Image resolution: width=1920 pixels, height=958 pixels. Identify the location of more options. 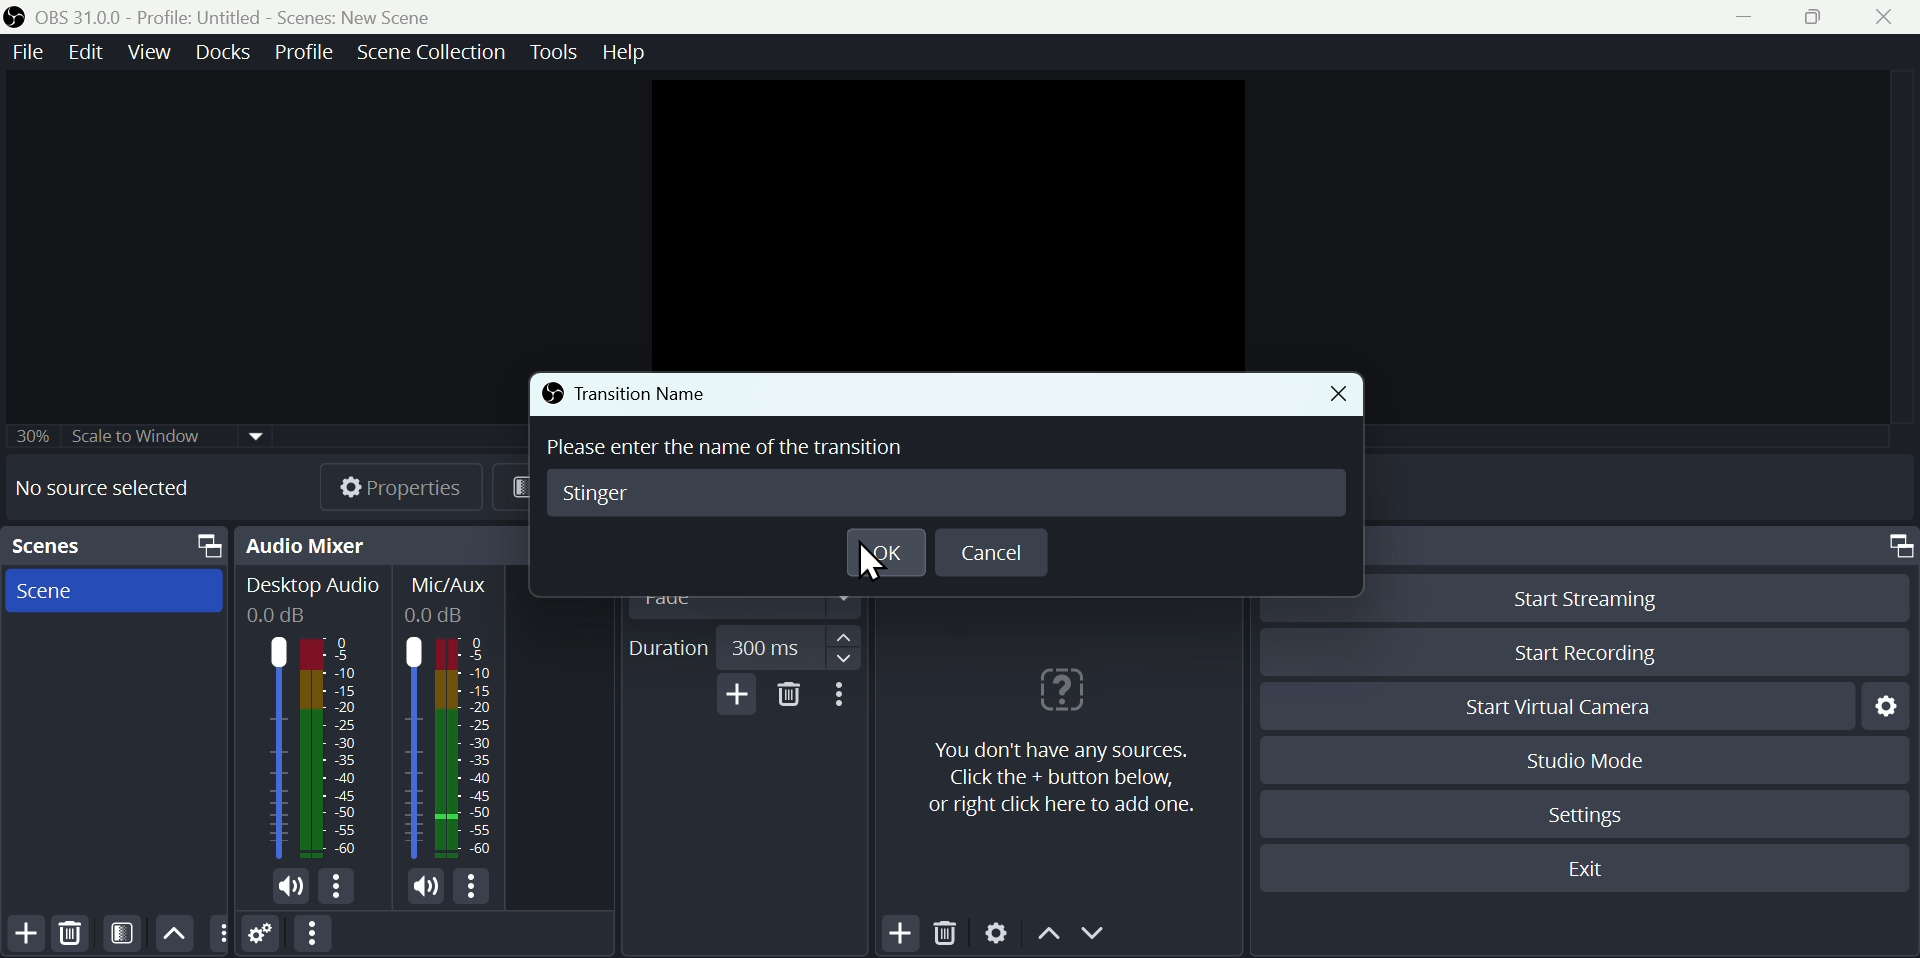
(341, 888).